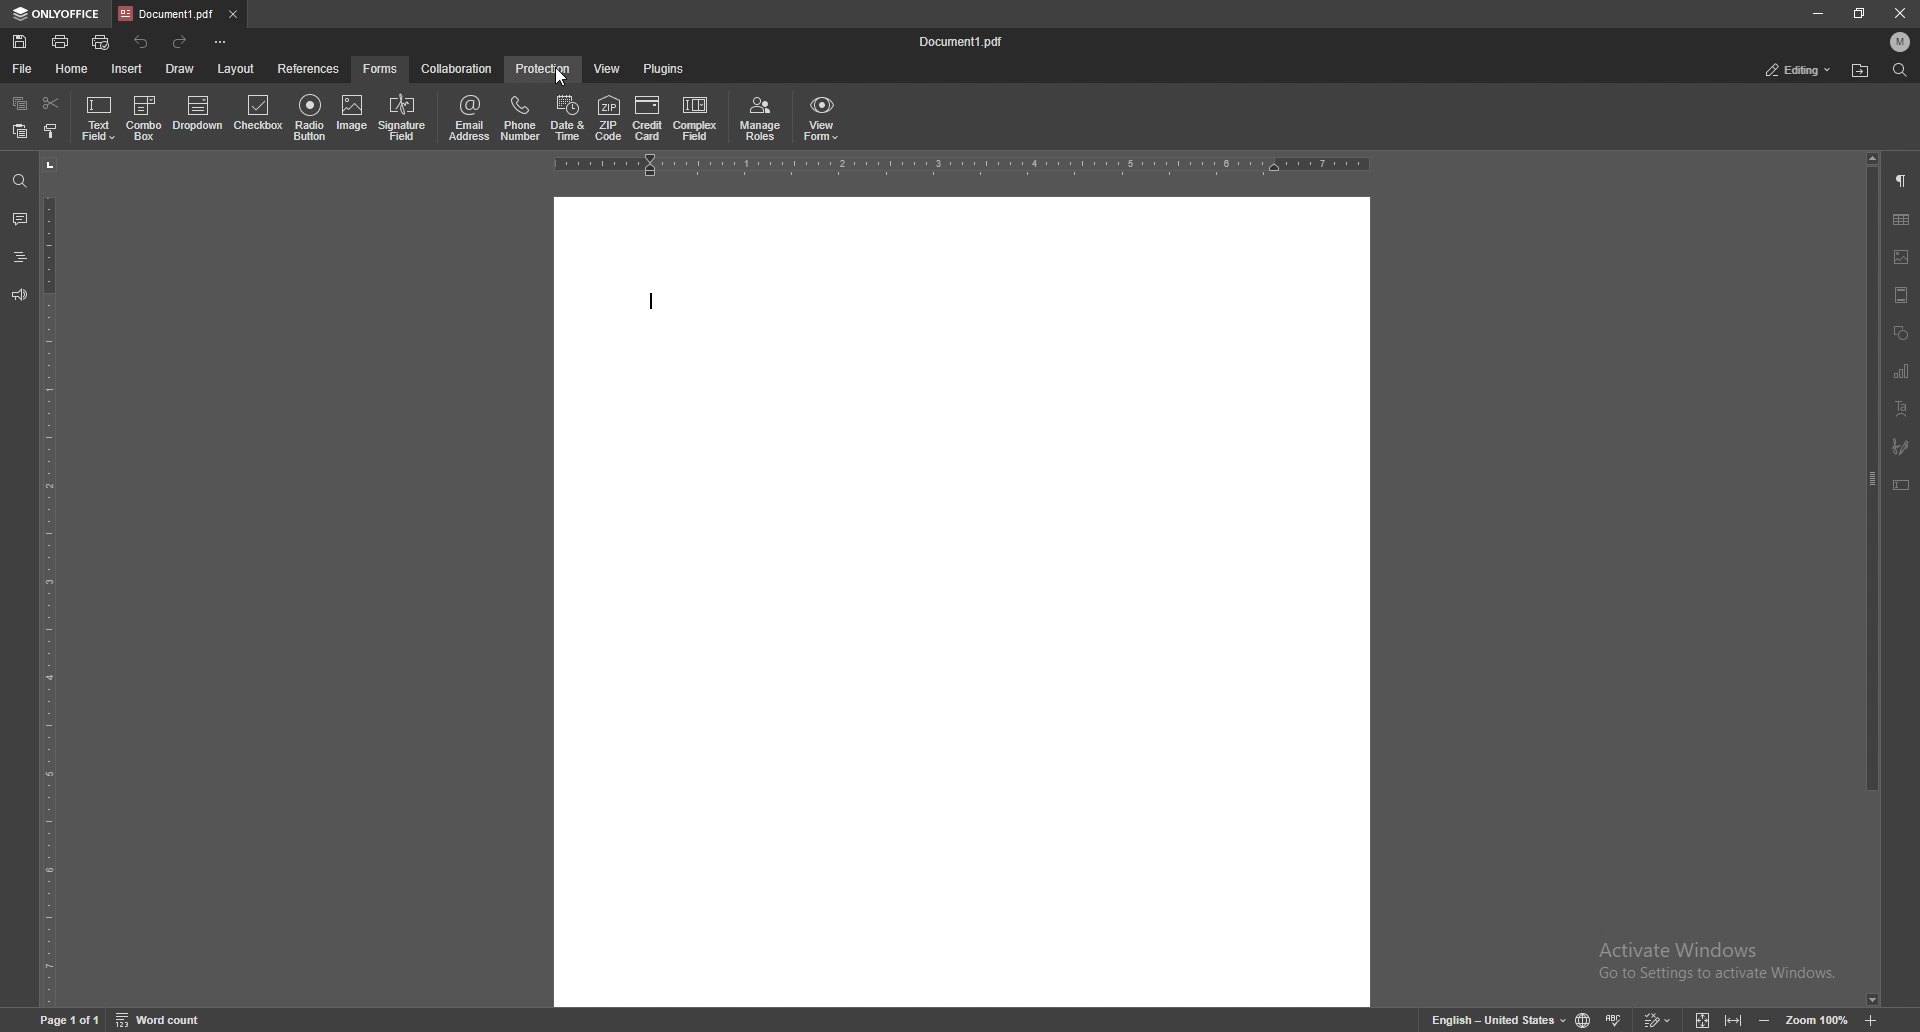 This screenshot has height=1032, width=1920. What do you see at coordinates (19, 181) in the screenshot?
I see `find` at bounding box center [19, 181].